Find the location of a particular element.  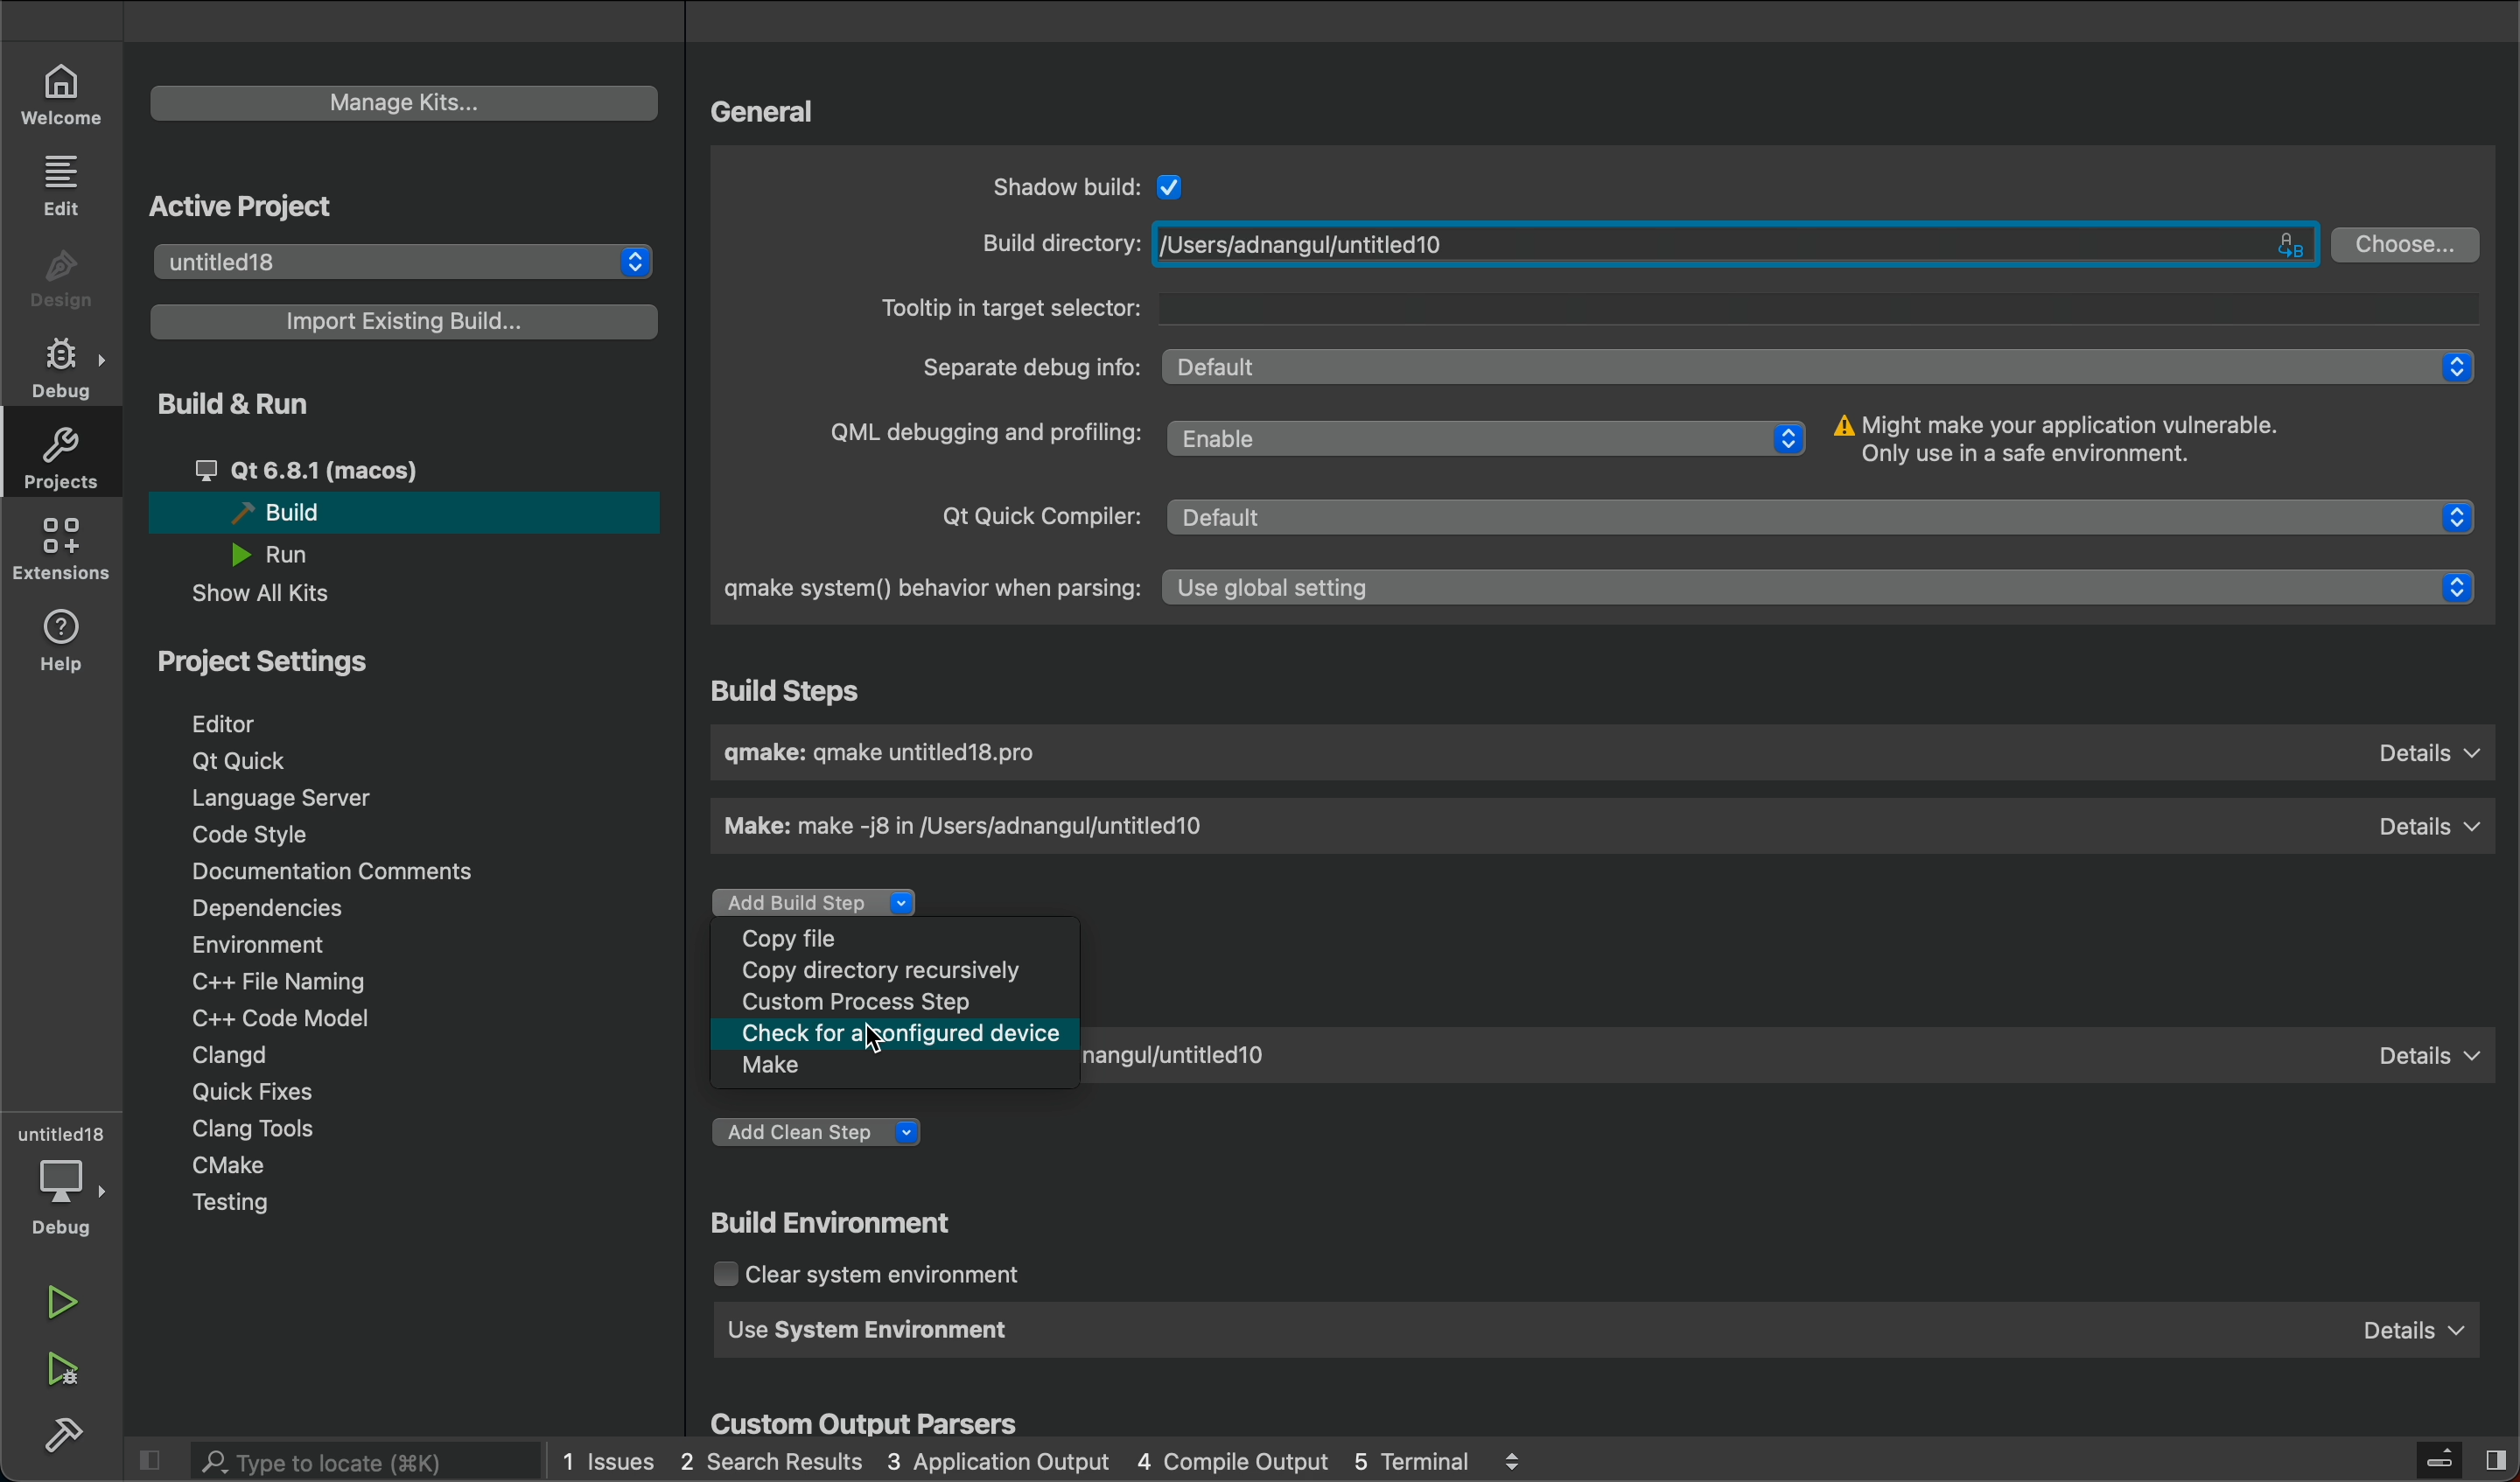

manage kits is located at coordinates (397, 104).